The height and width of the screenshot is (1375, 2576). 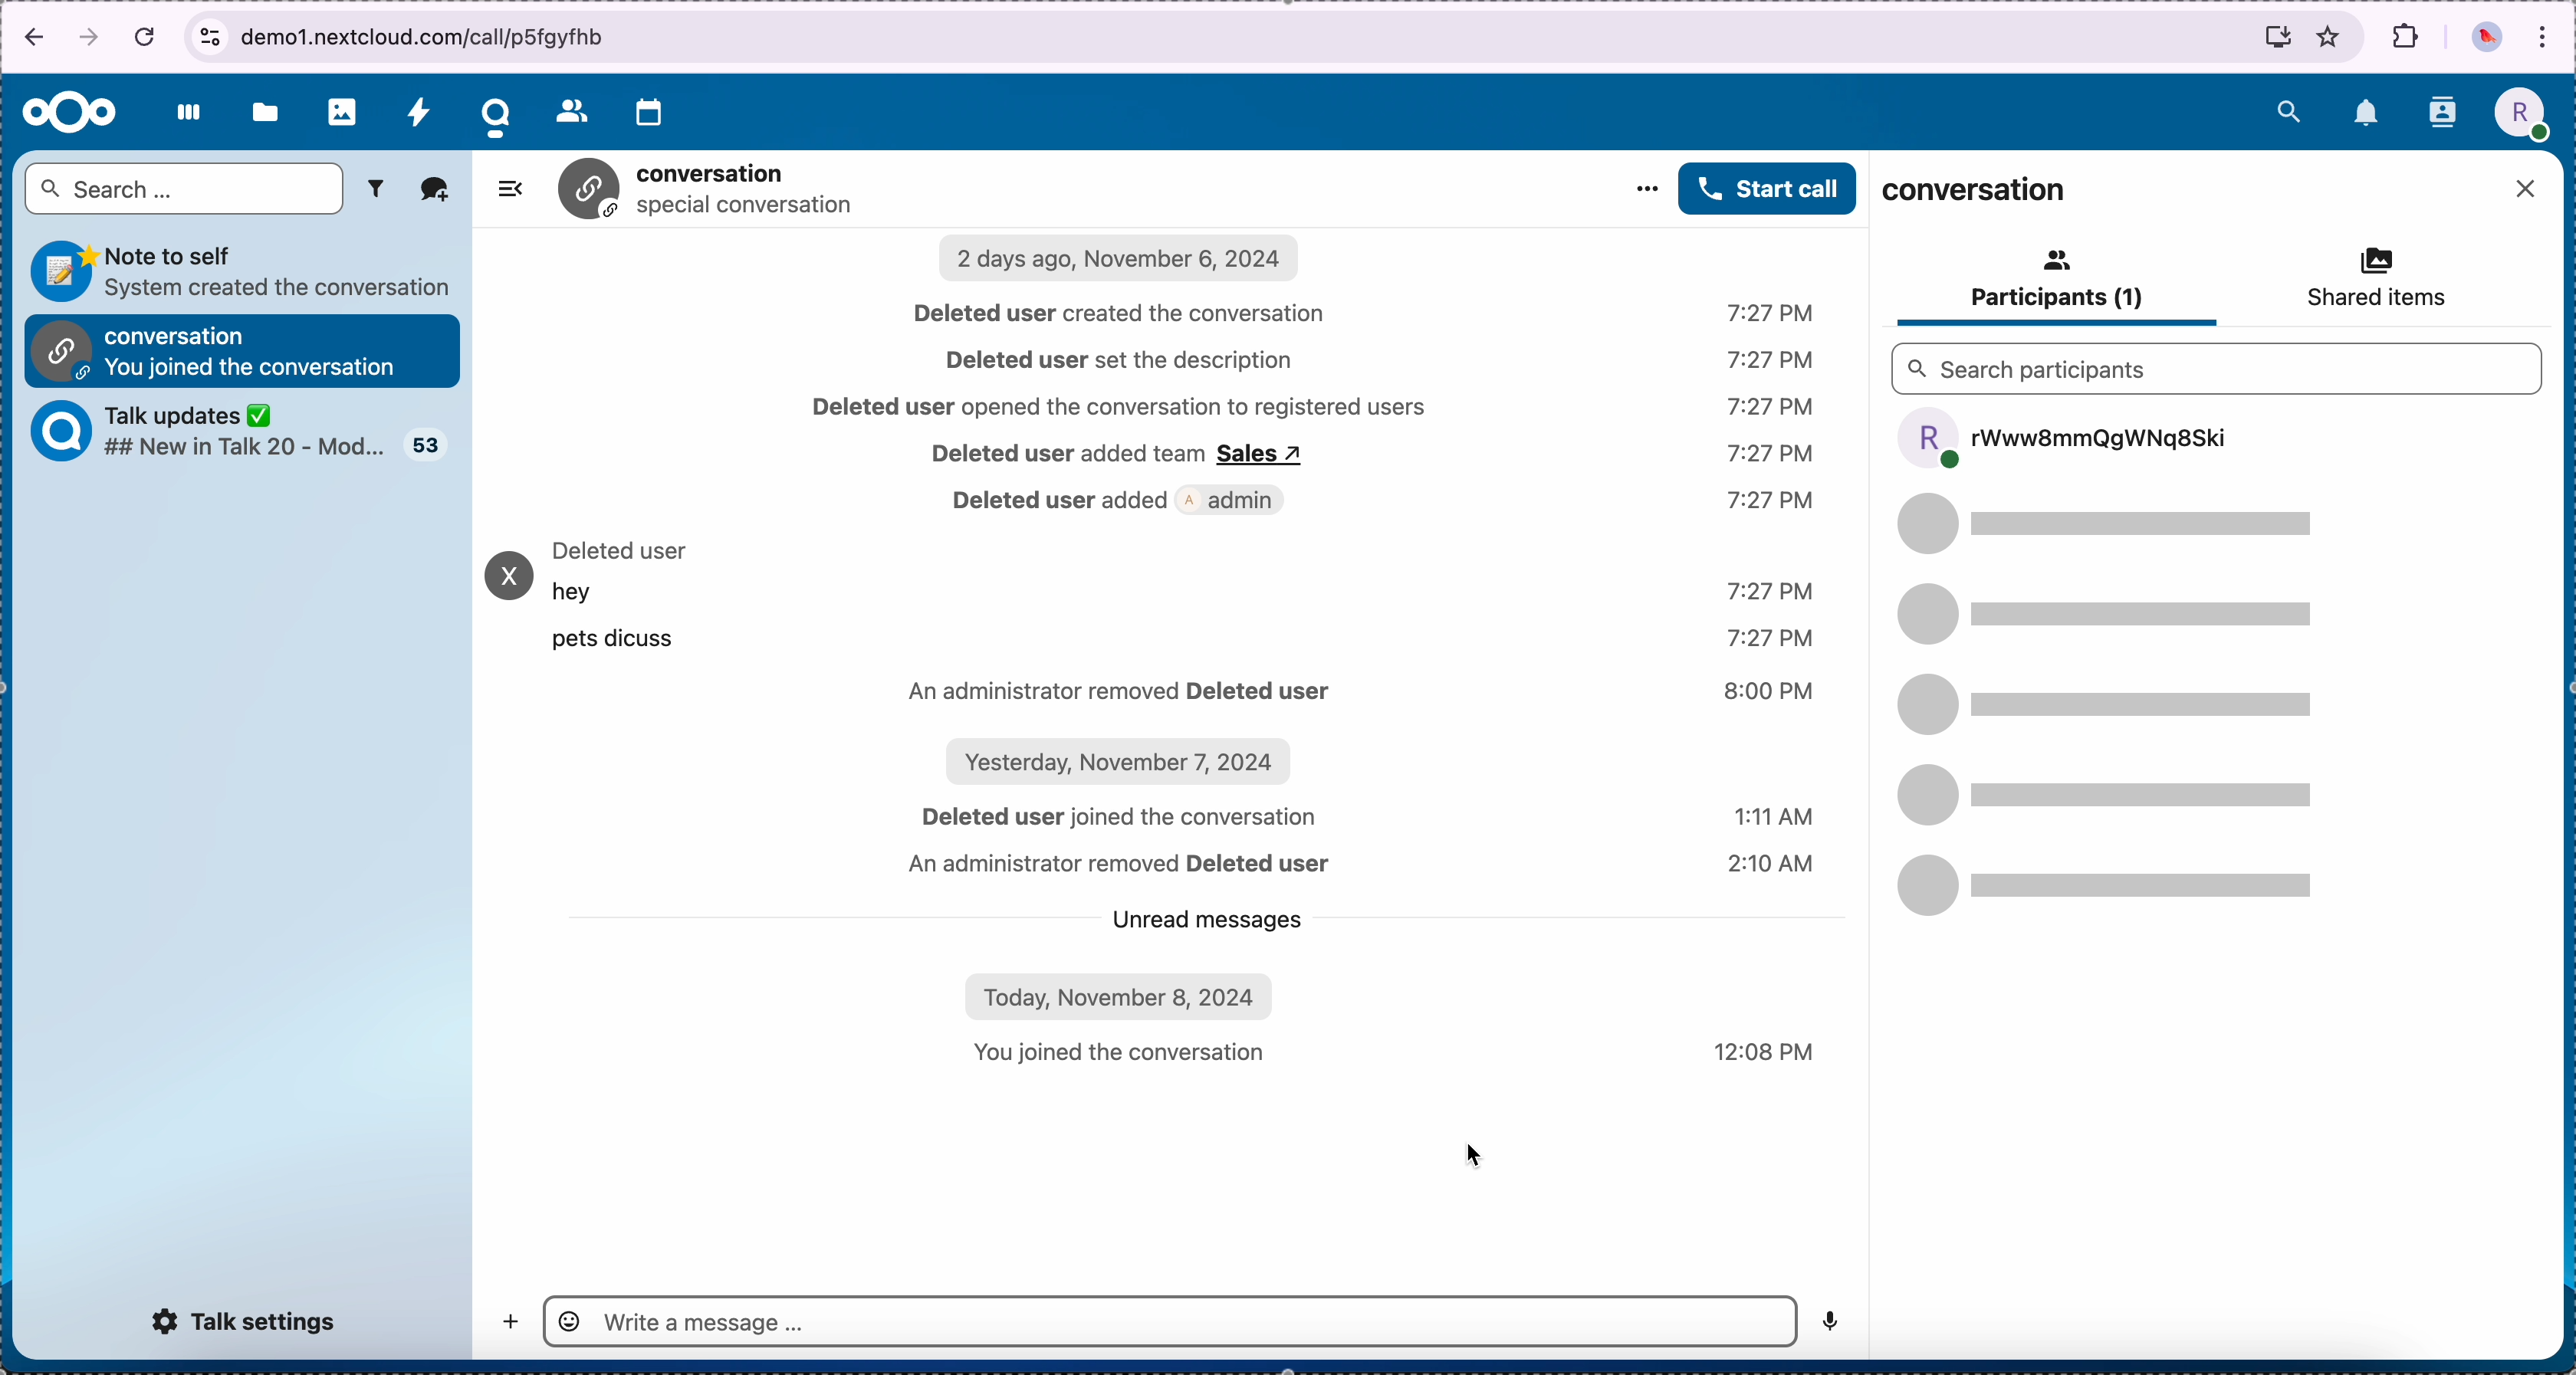 What do you see at coordinates (2054, 281) in the screenshot?
I see `participants` at bounding box center [2054, 281].